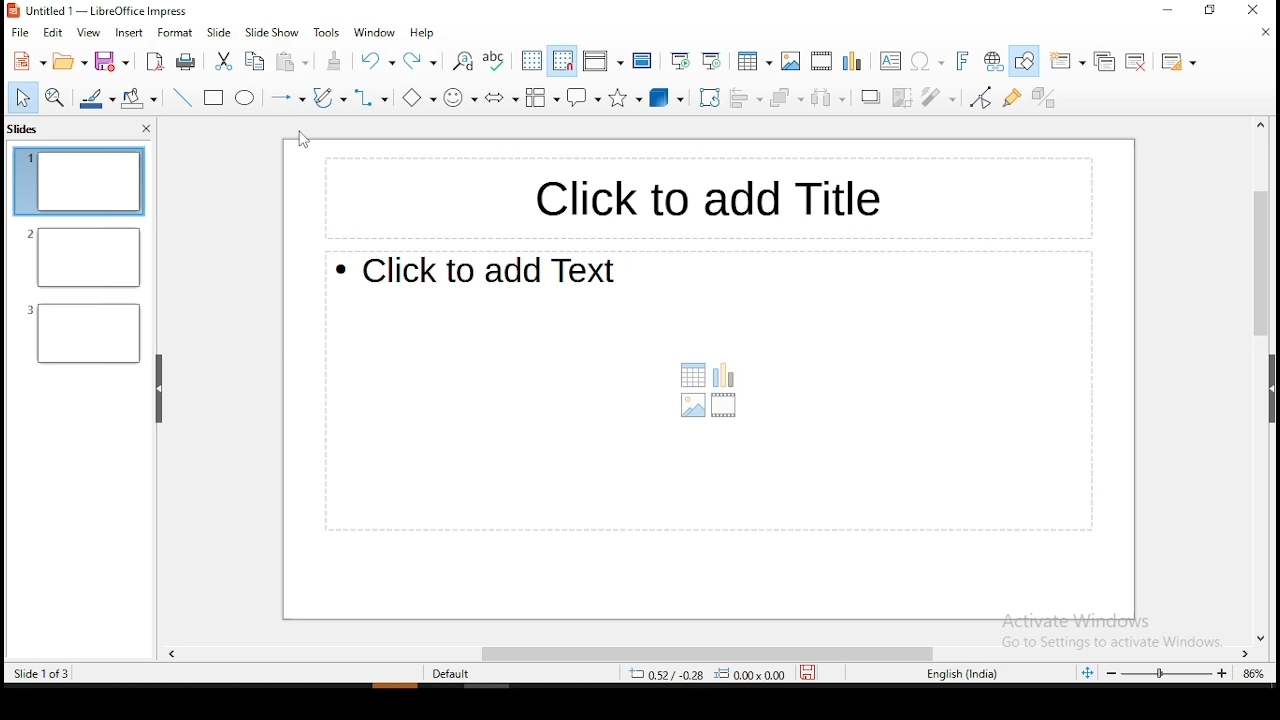 The height and width of the screenshot is (720, 1280). What do you see at coordinates (1179, 63) in the screenshot?
I see ` slide layout` at bounding box center [1179, 63].